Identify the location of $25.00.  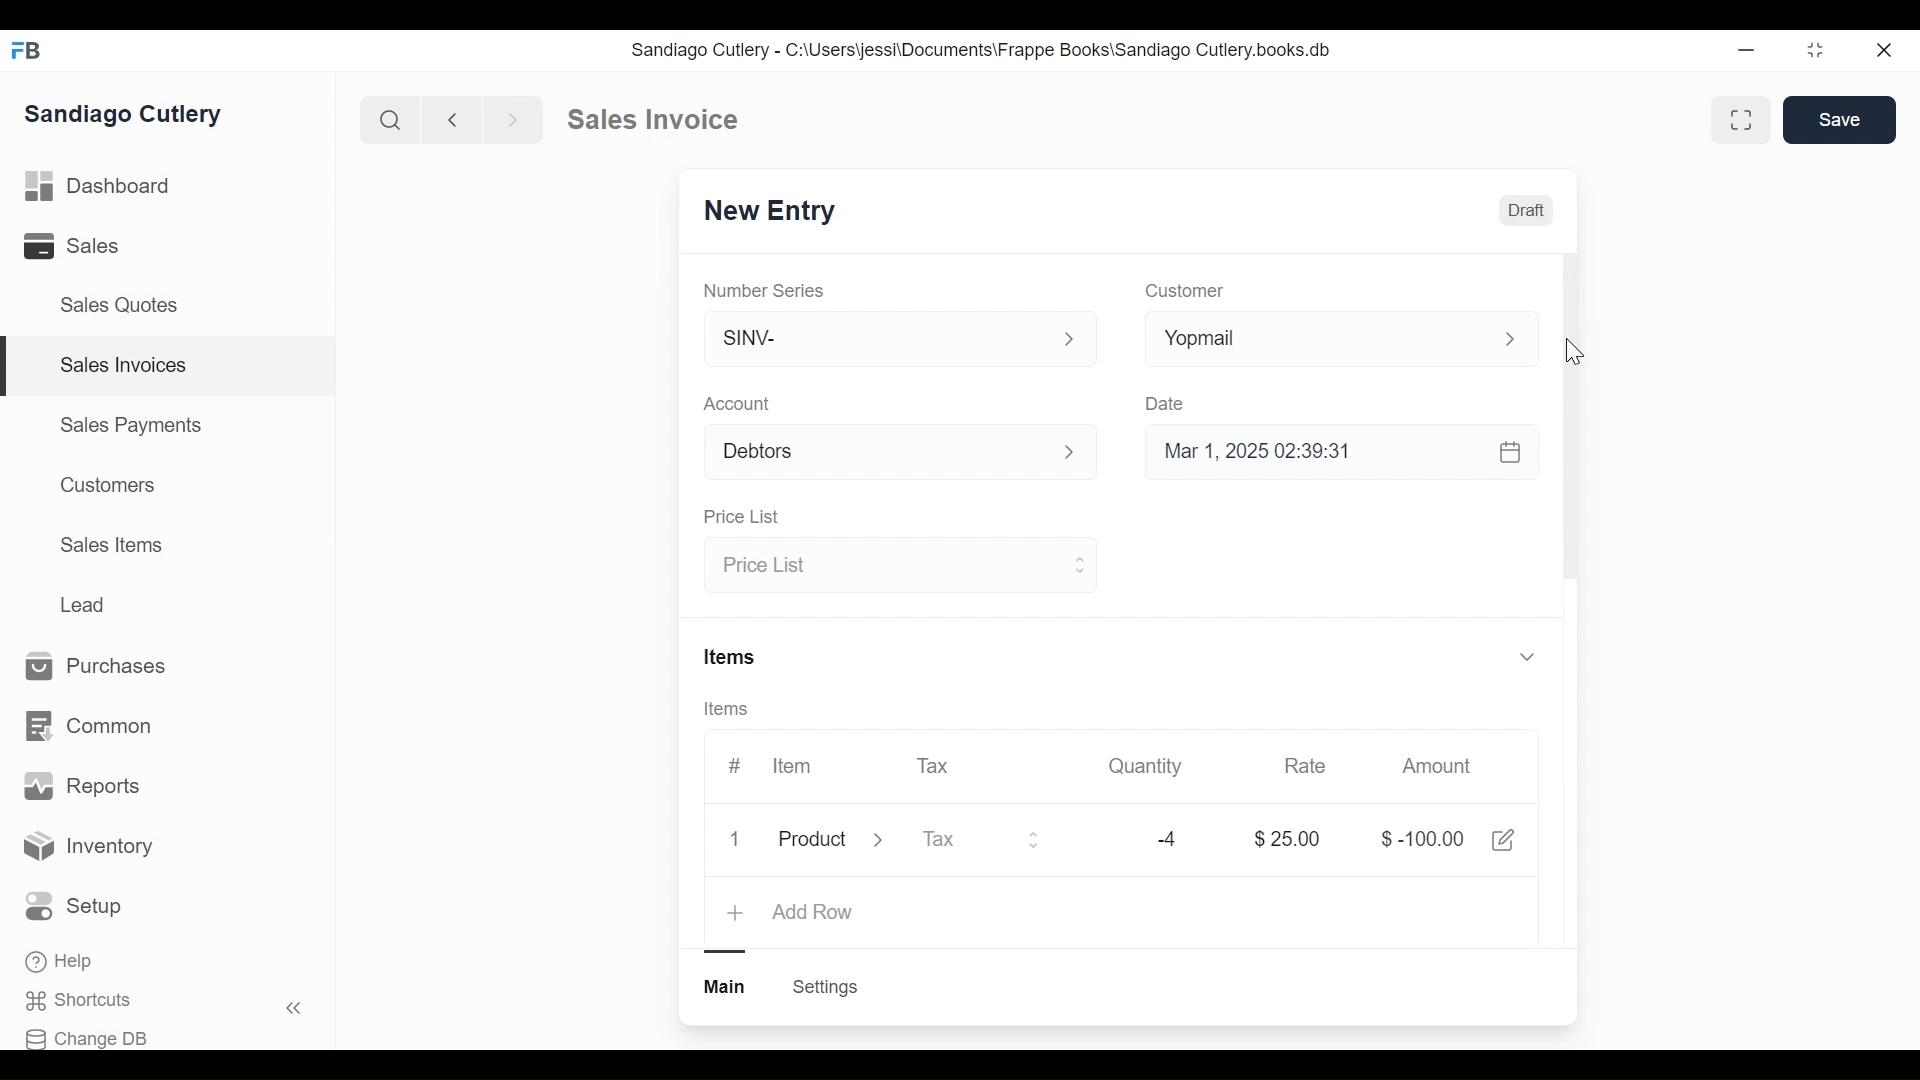
(1288, 839).